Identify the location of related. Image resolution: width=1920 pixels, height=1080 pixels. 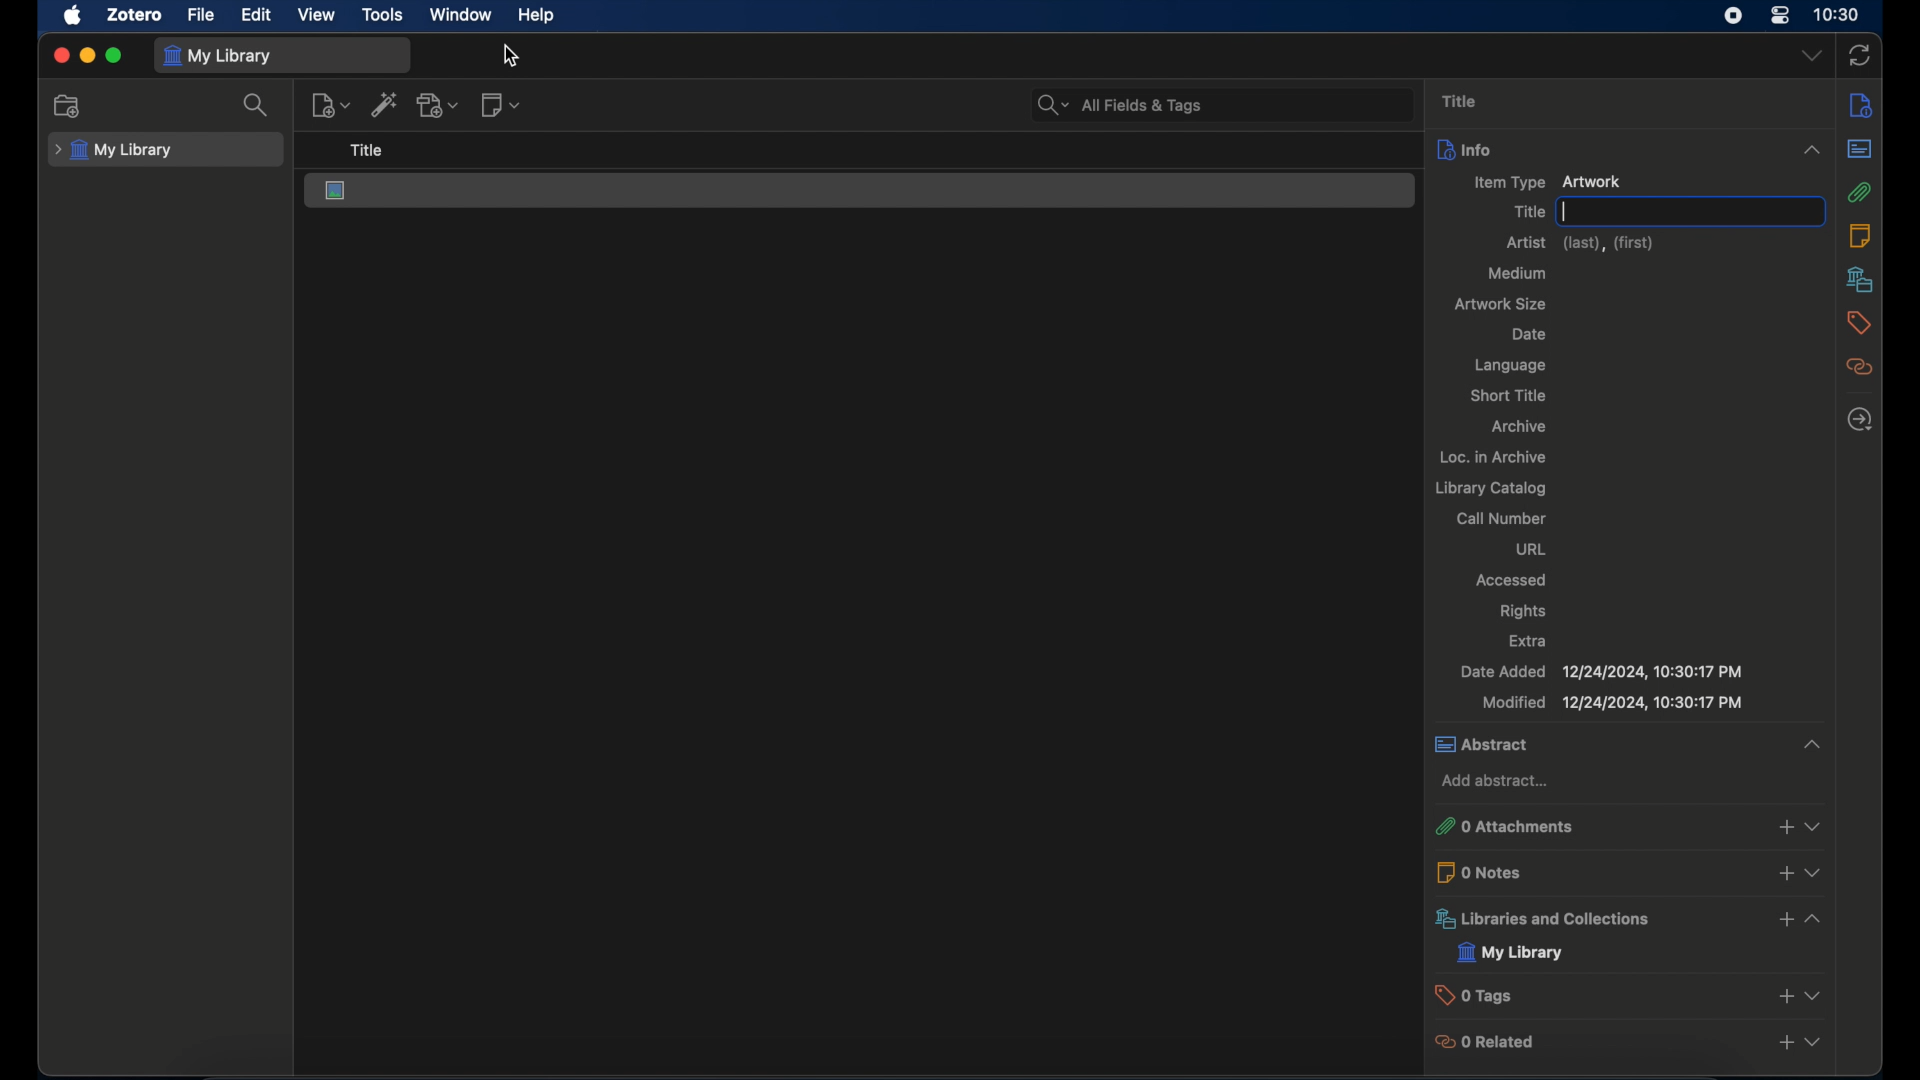
(1860, 367).